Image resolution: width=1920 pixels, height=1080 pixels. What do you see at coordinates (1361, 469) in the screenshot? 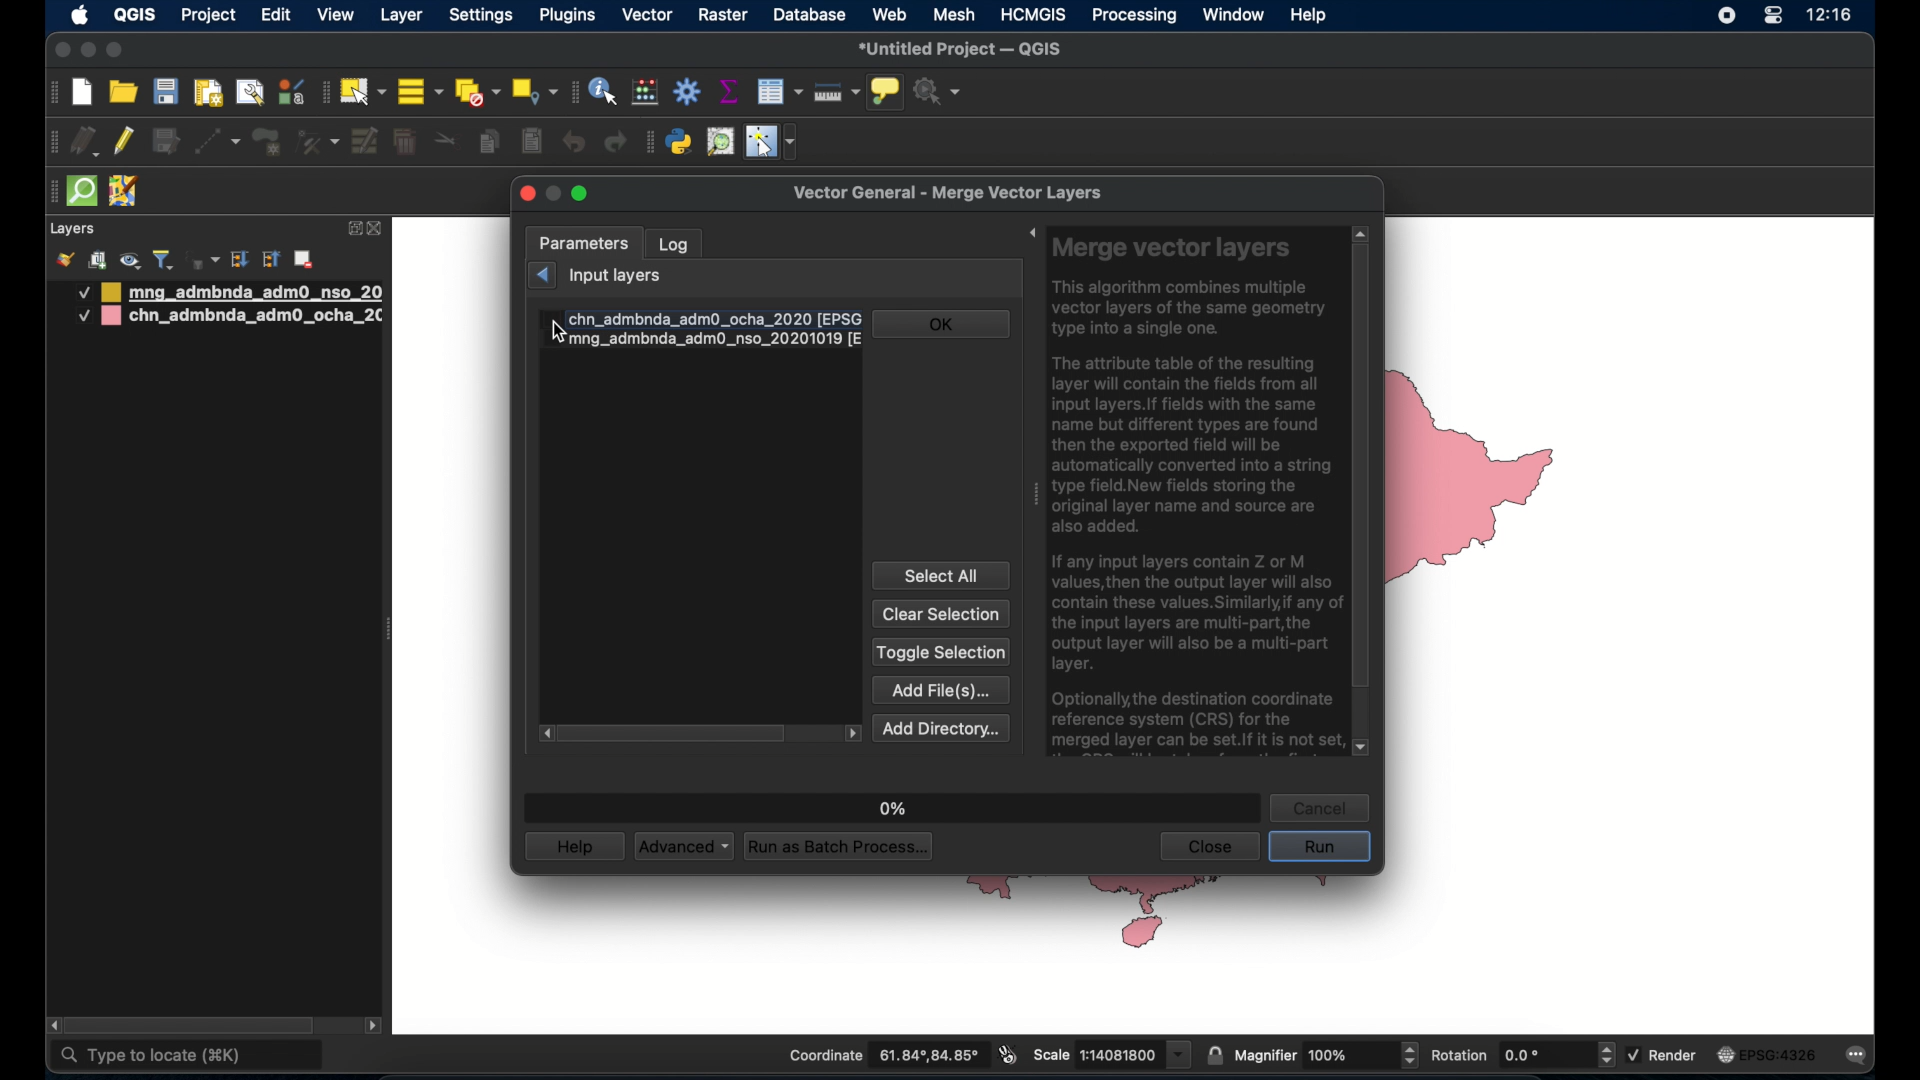
I see `scroll box` at bounding box center [1361, 469].